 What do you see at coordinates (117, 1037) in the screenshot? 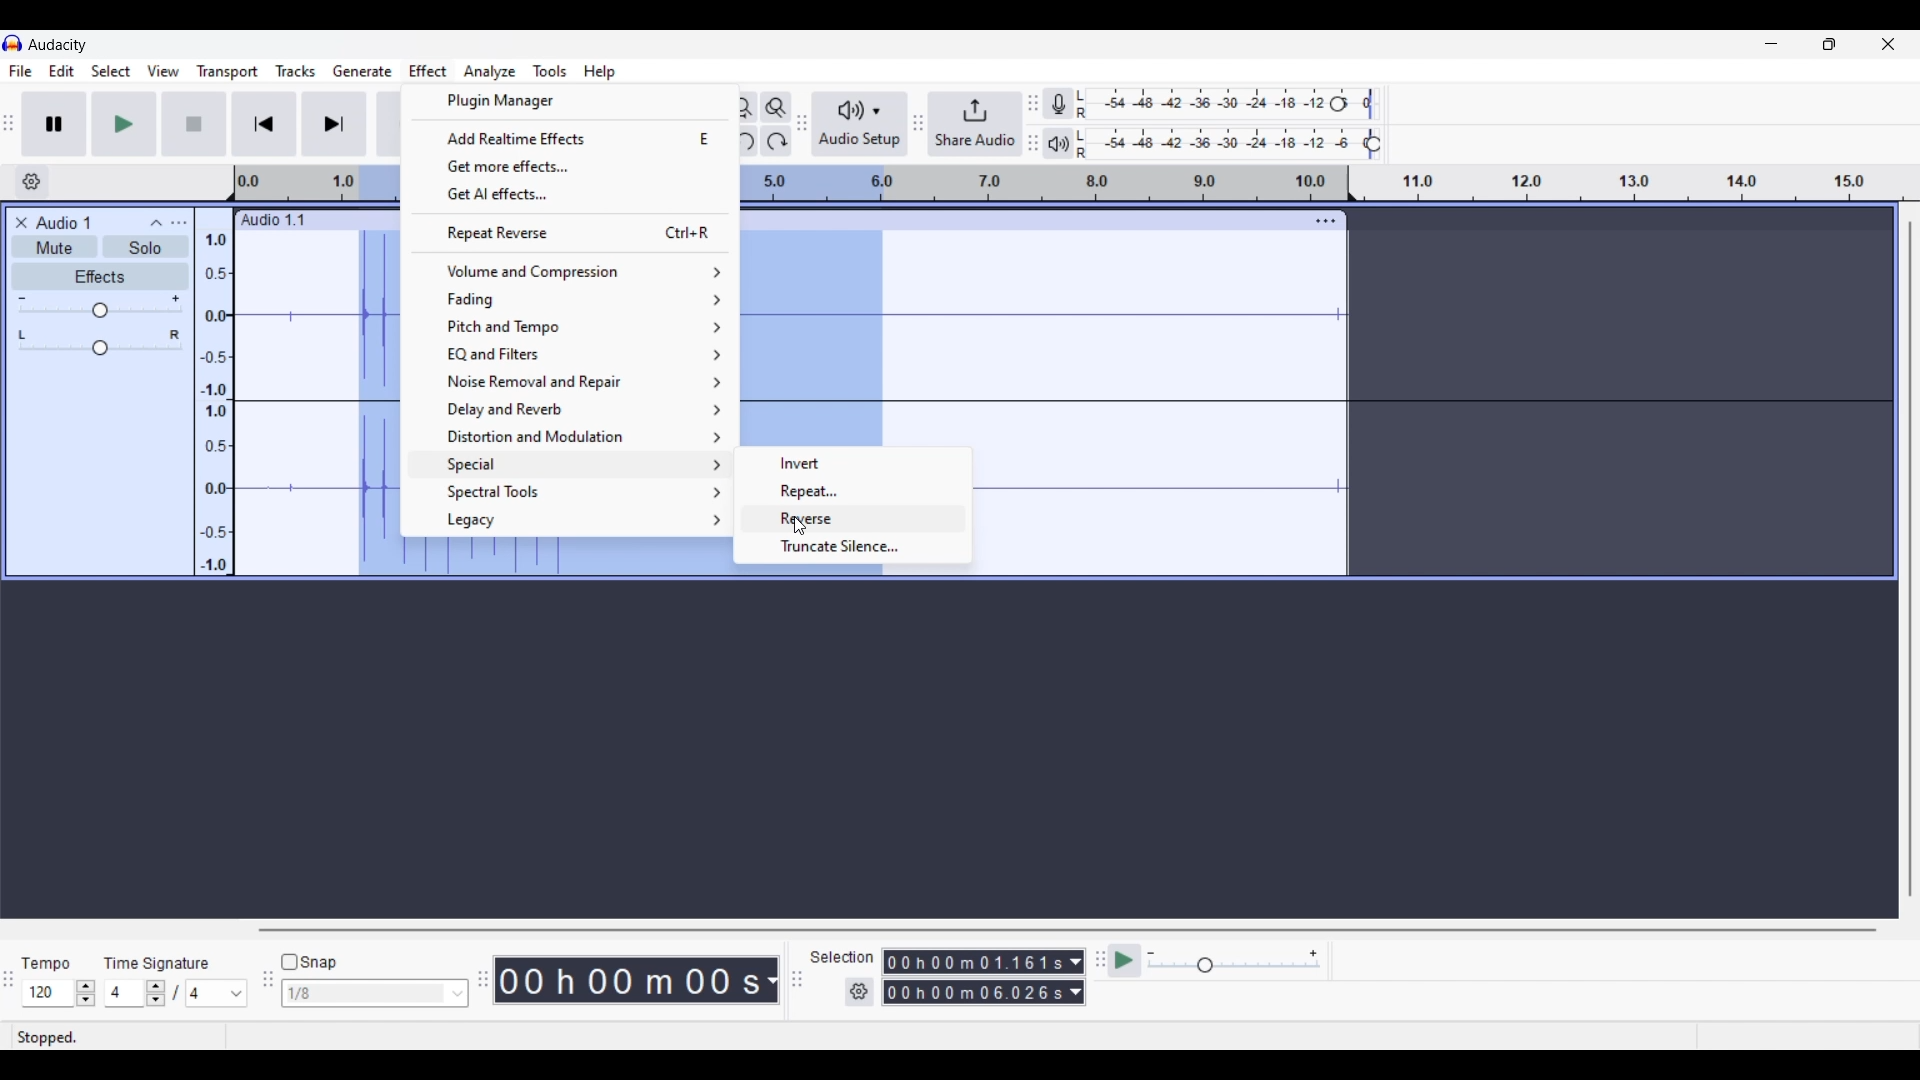
I see `Status of recording` at bounding box center [117, 1037].